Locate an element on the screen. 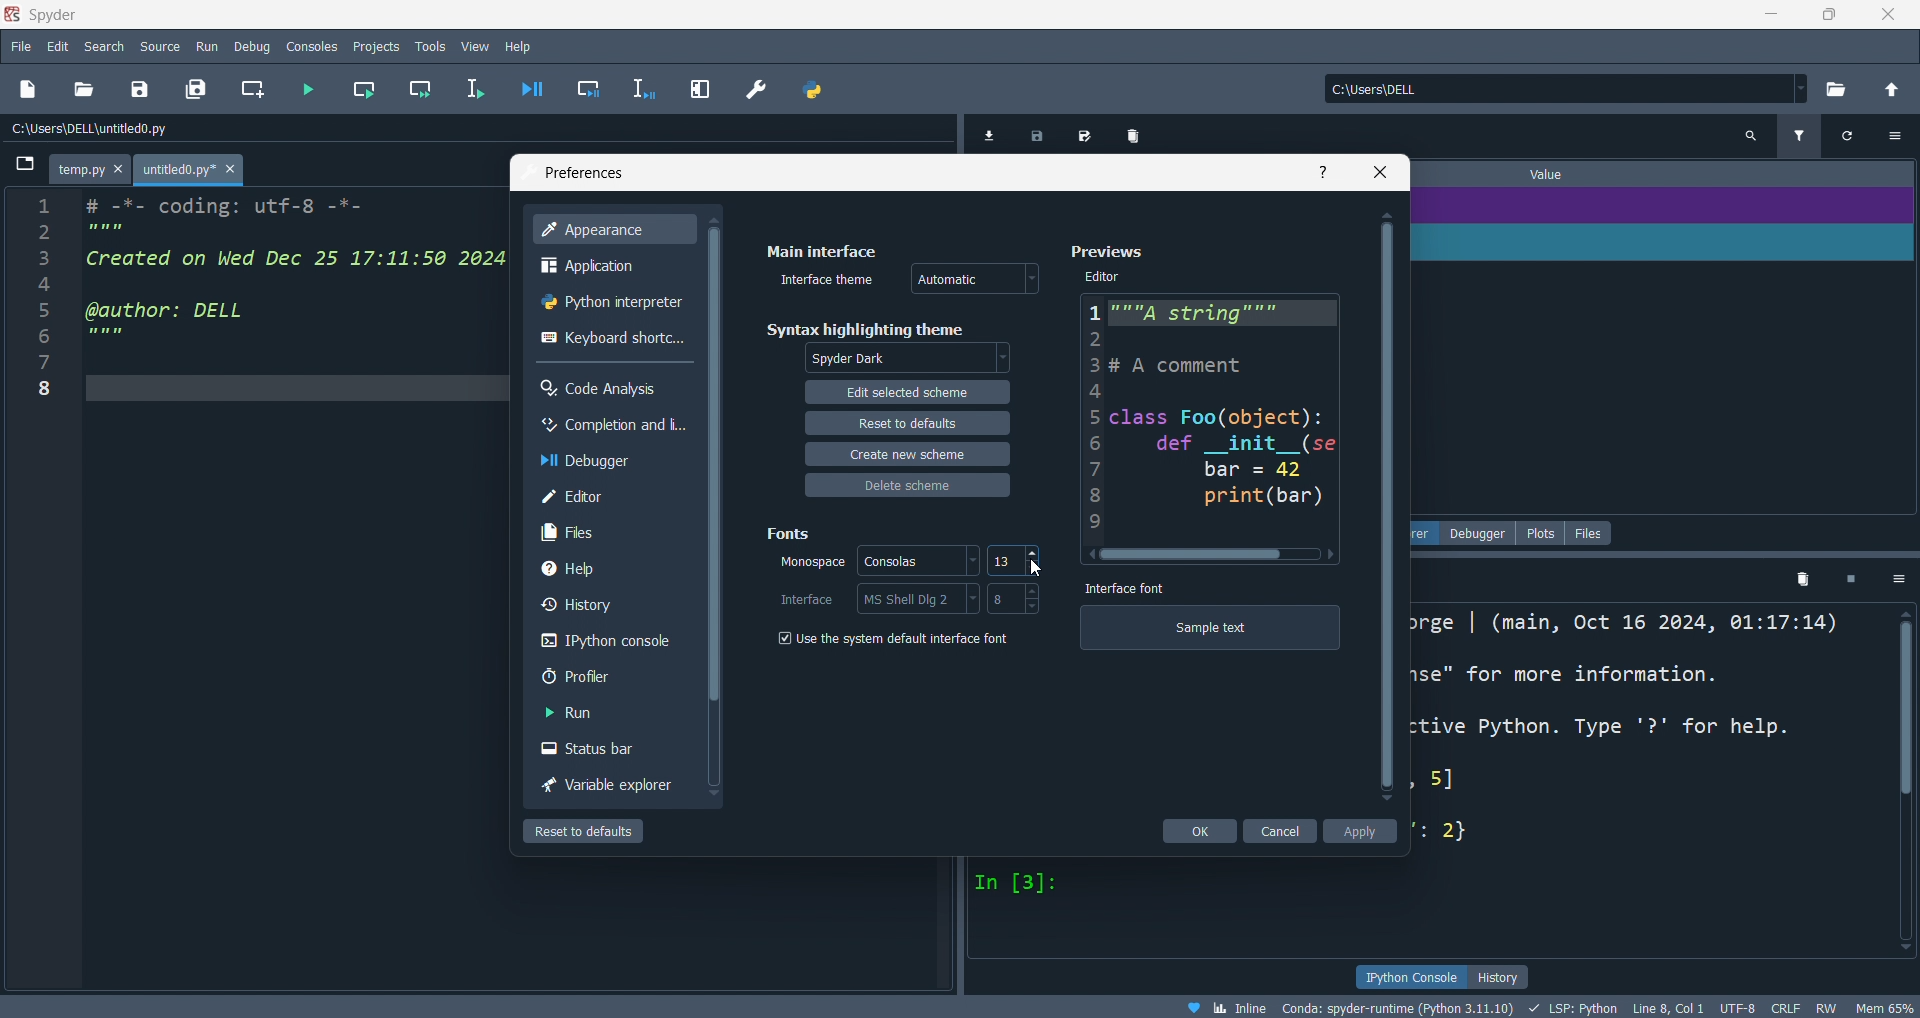 This screenshot has height=1018, width=1920. maximize/restore is located at coordinates (1827, 16).